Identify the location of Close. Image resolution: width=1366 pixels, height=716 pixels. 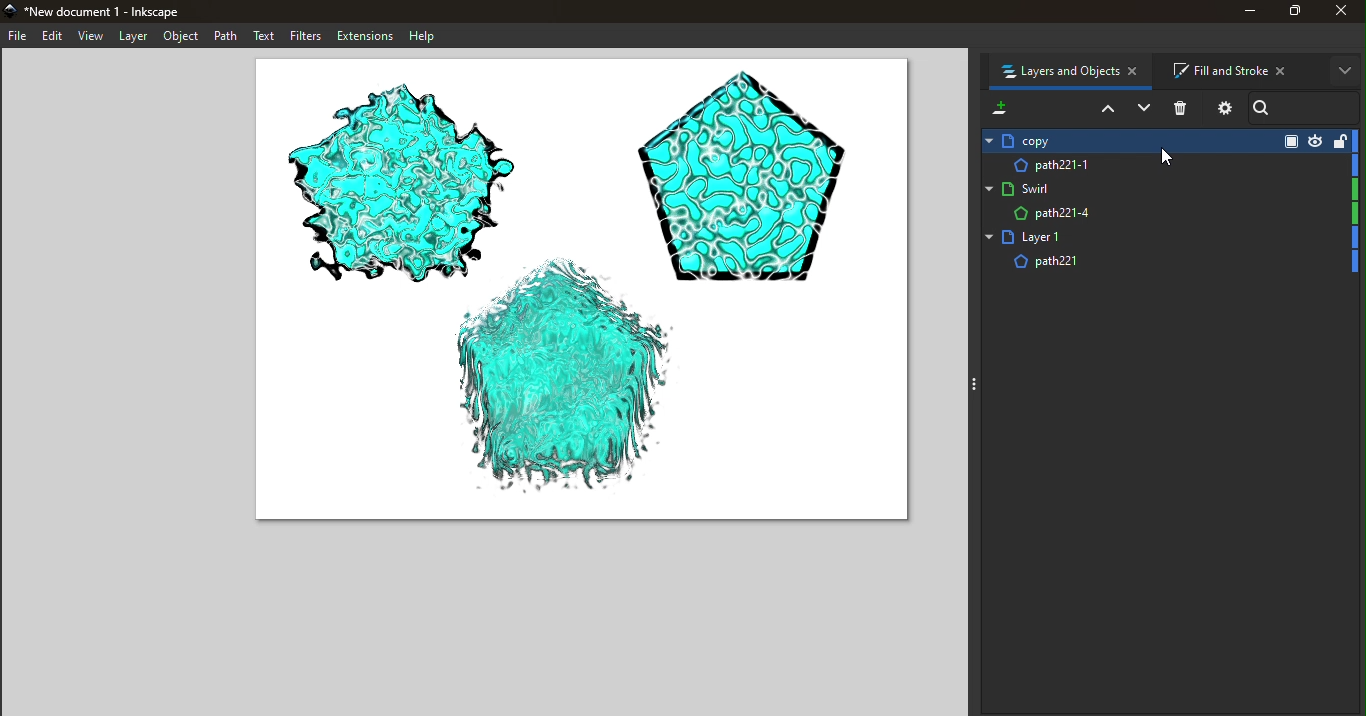
(1344, 14).